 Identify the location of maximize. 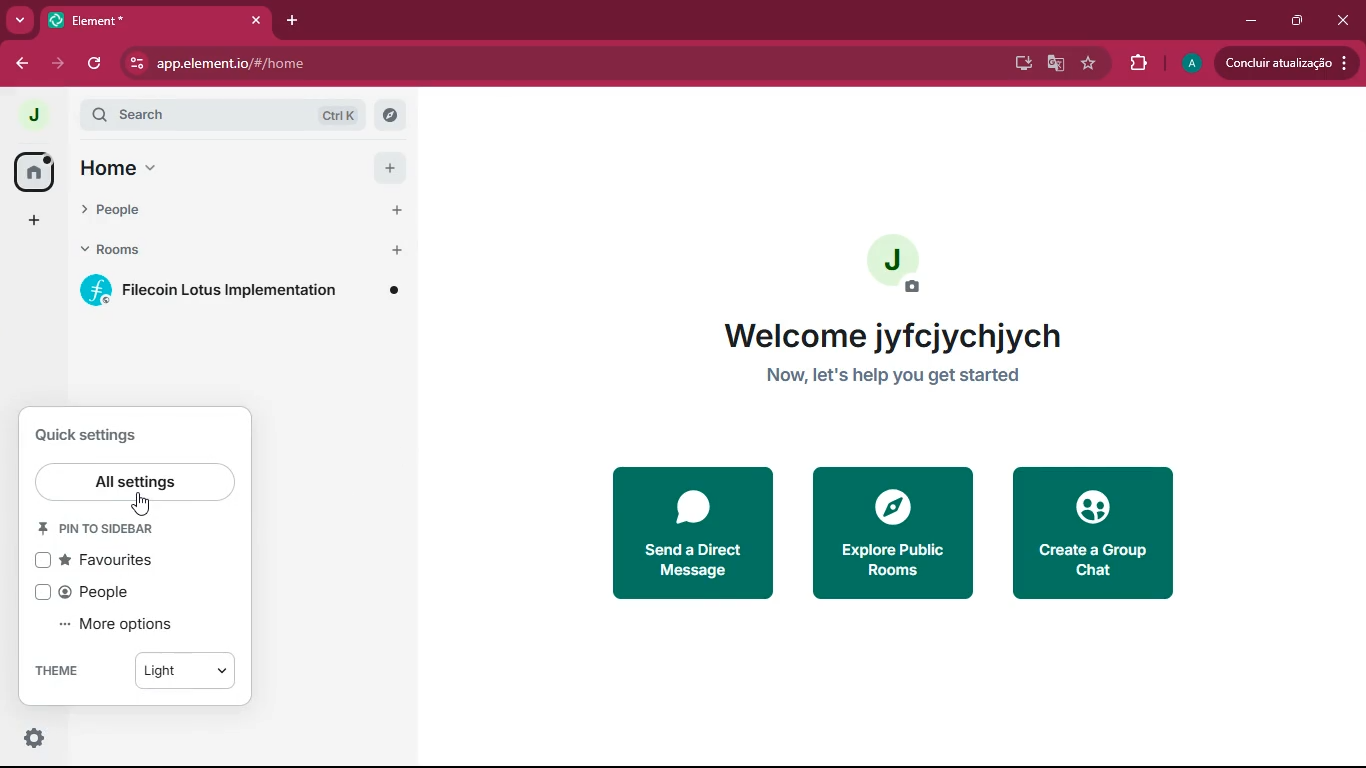
(1299, 21).